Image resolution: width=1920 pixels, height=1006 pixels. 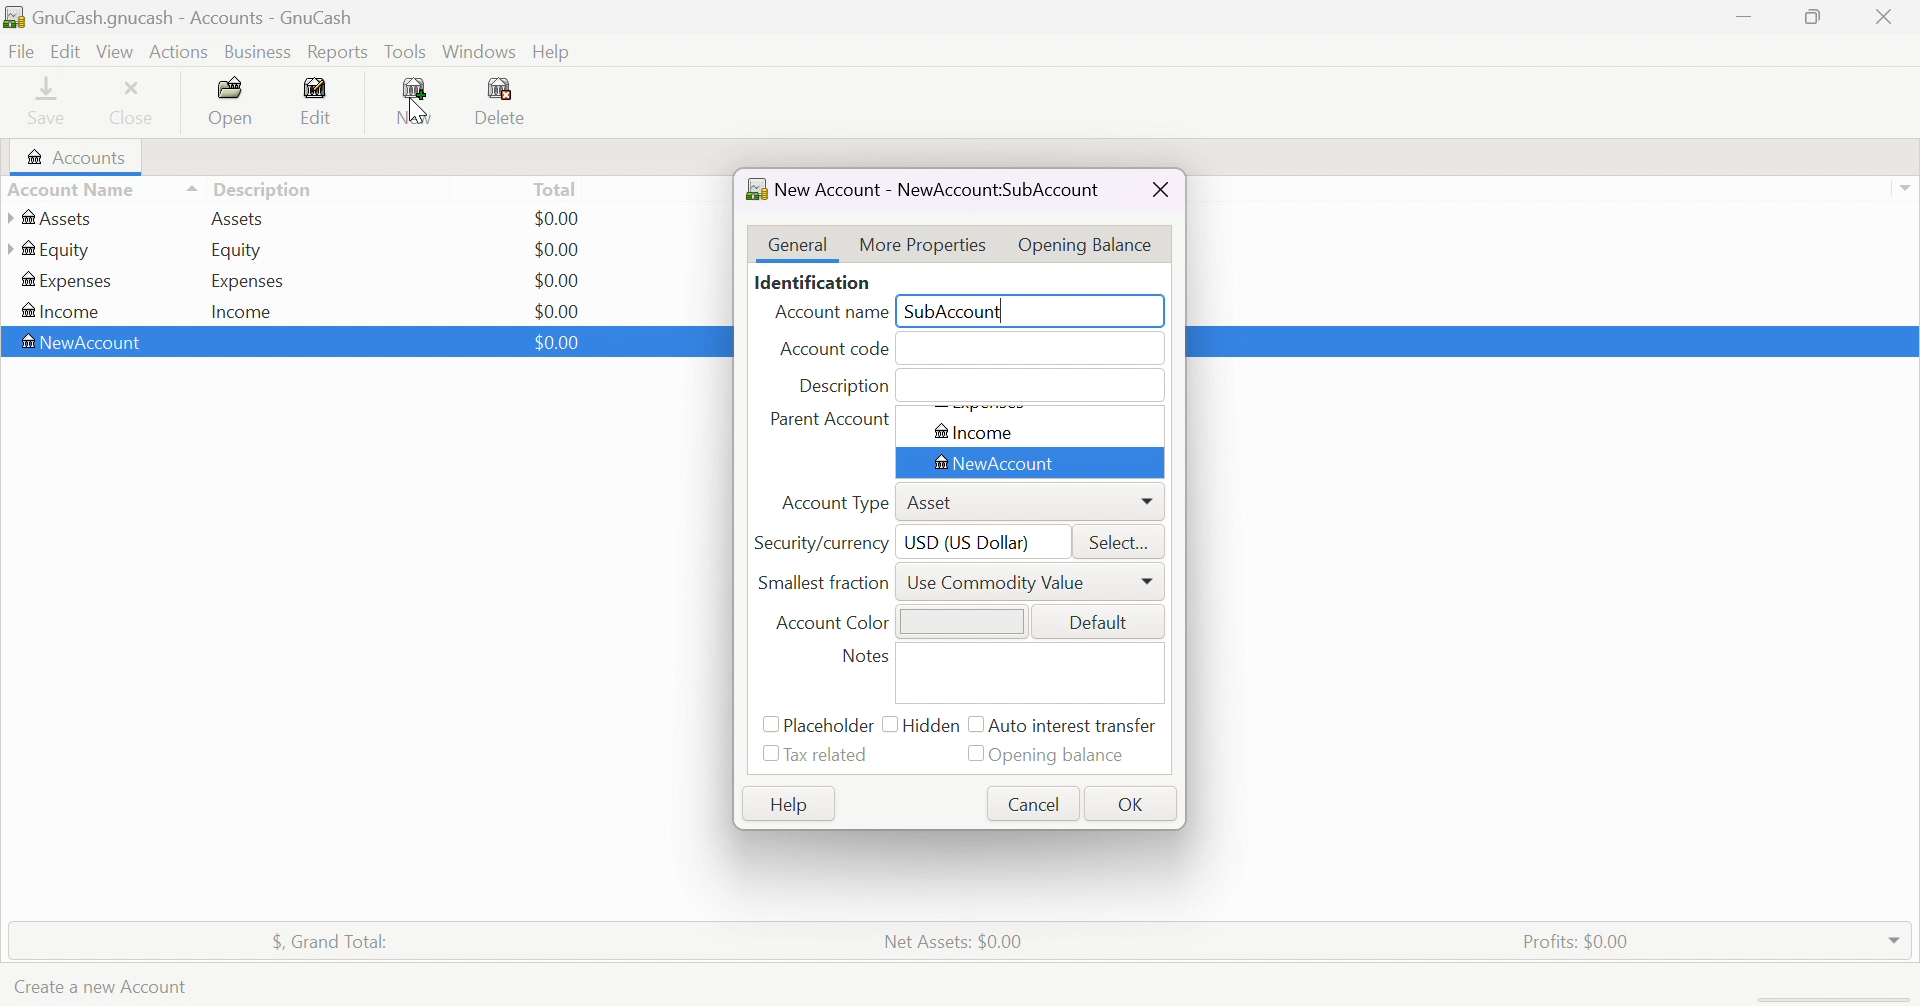 What do you see at coordinates (1147, 581) in the screenshot?
I see `DropDown` at bounding box center [1147, 581].